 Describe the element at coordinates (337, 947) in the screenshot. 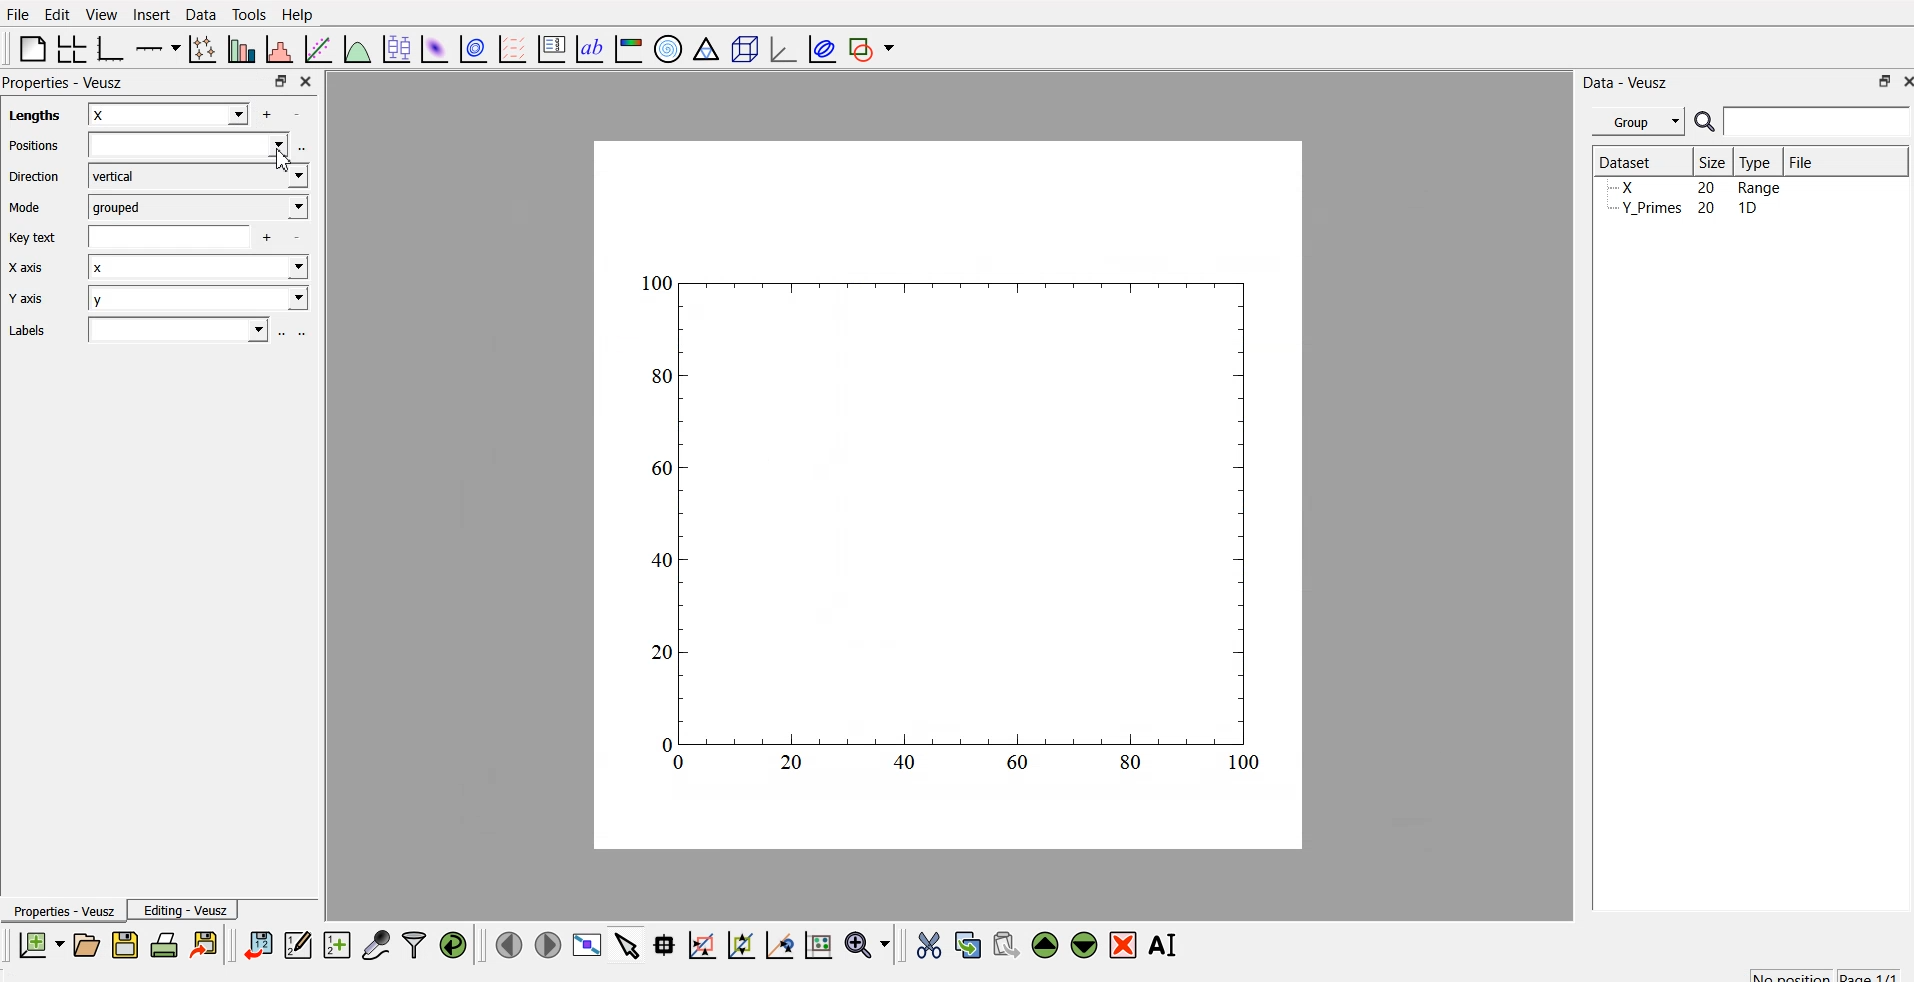

I see `create a new dataset` at that location.